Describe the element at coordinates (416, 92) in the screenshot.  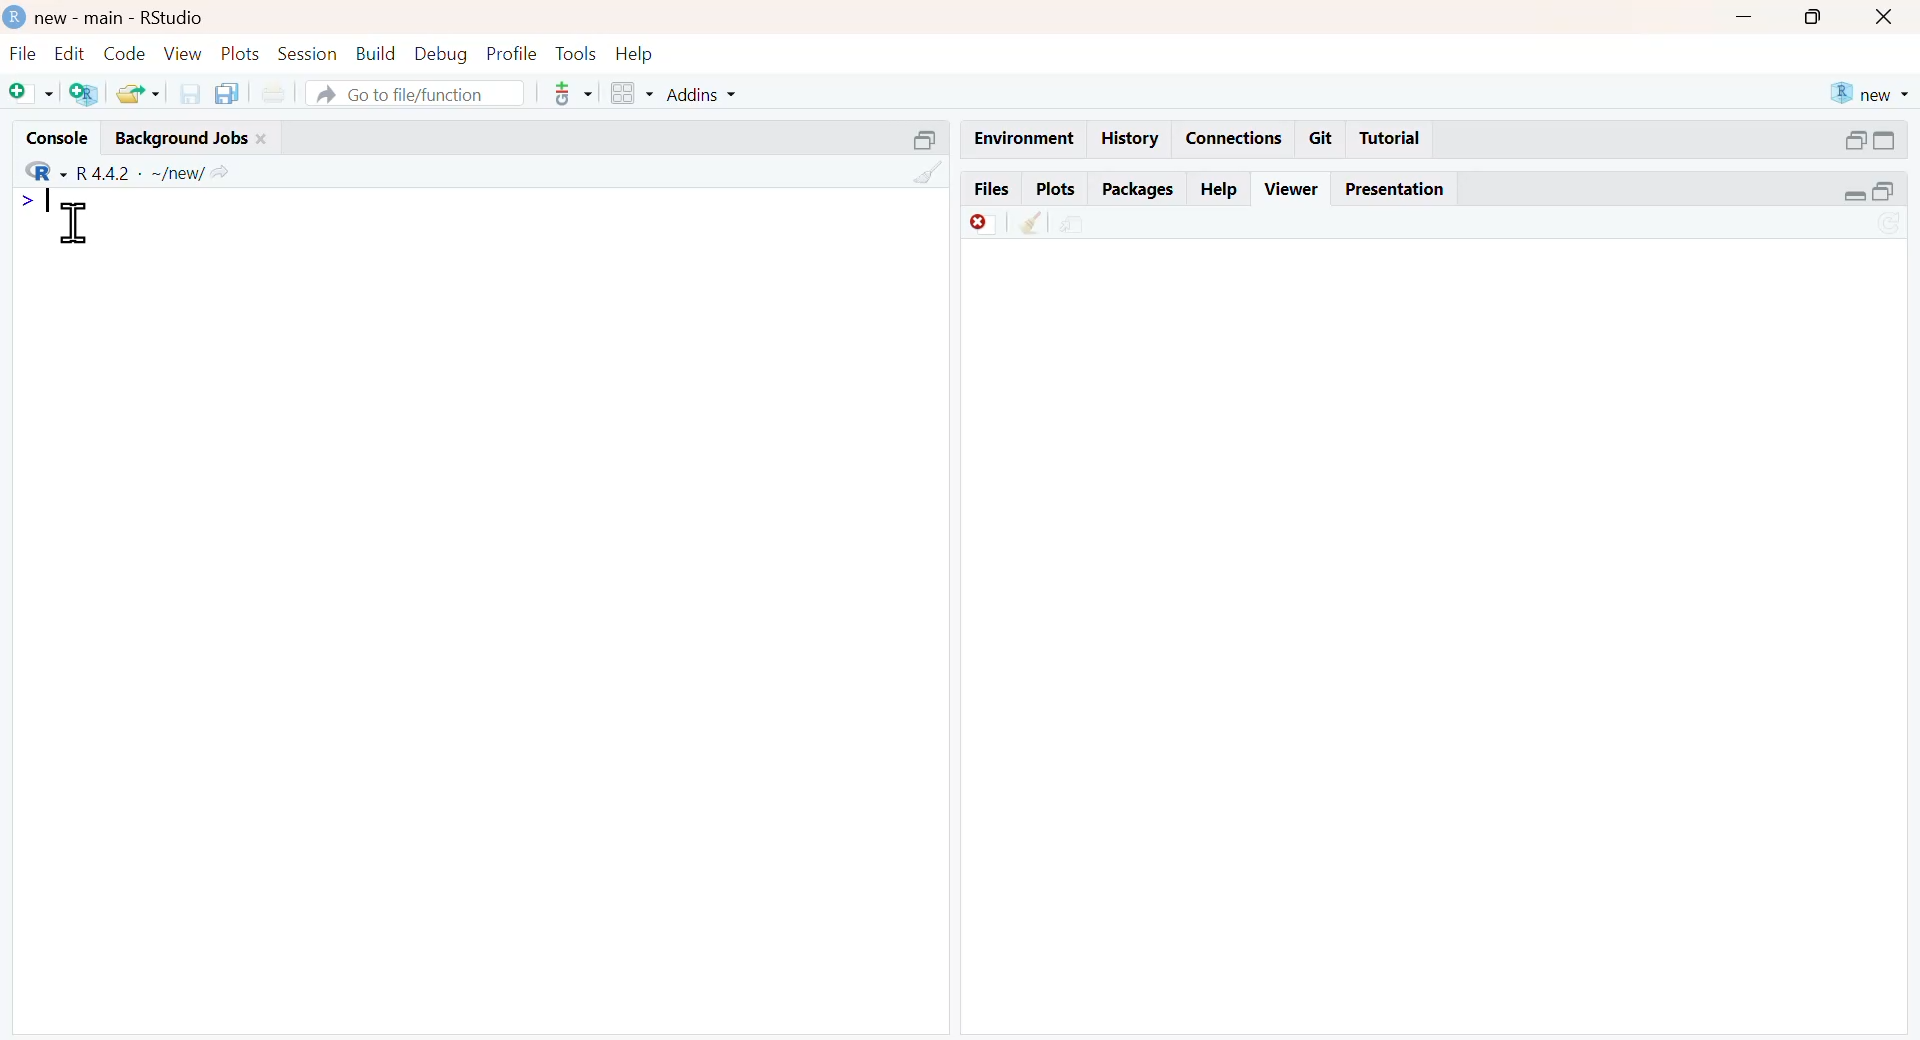
I see `go to file/function` at that location.